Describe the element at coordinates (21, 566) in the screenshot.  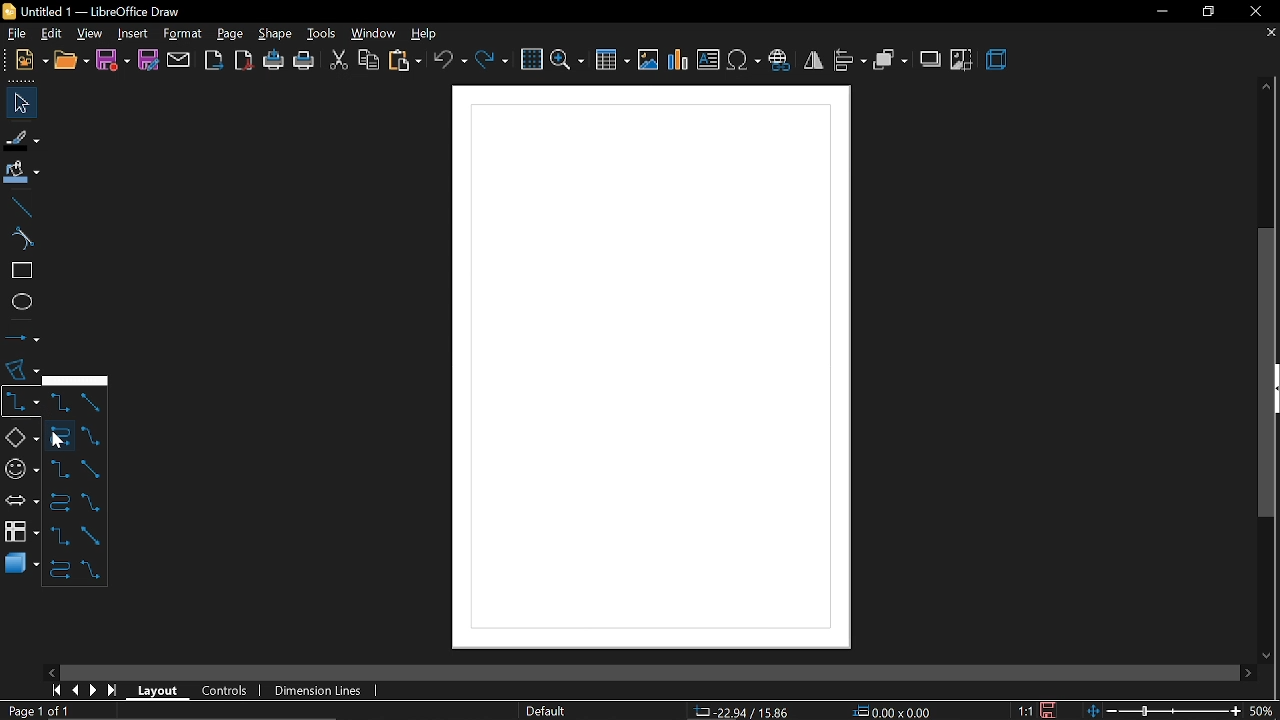
I see `3d shapes` at that location.